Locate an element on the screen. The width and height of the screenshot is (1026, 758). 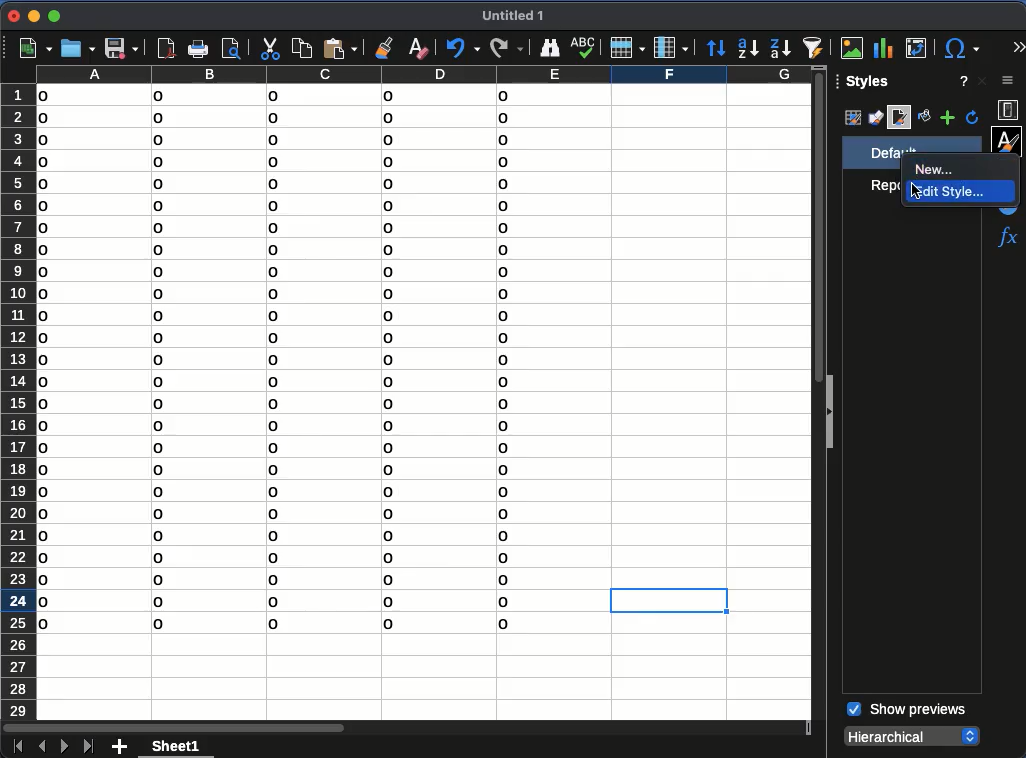
close is located at coordinates (982, 81).